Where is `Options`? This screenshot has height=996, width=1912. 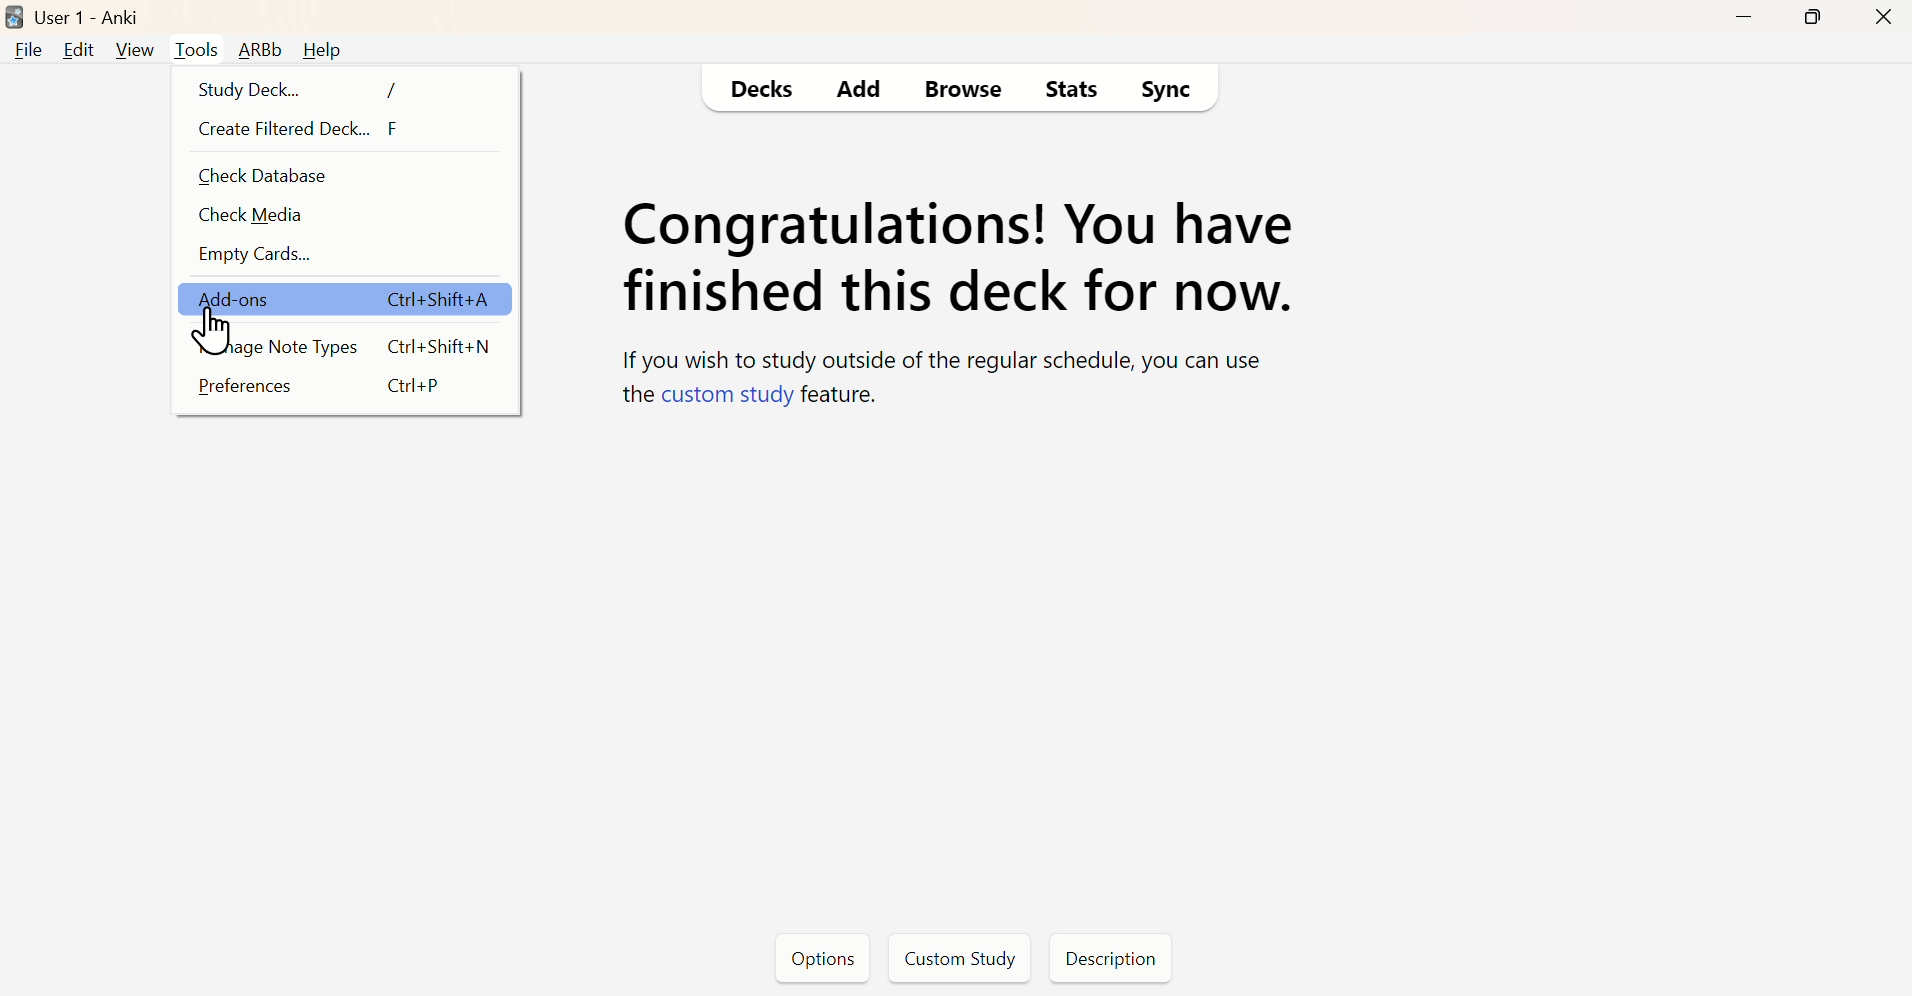 Options is located at coordinates (824, 958).